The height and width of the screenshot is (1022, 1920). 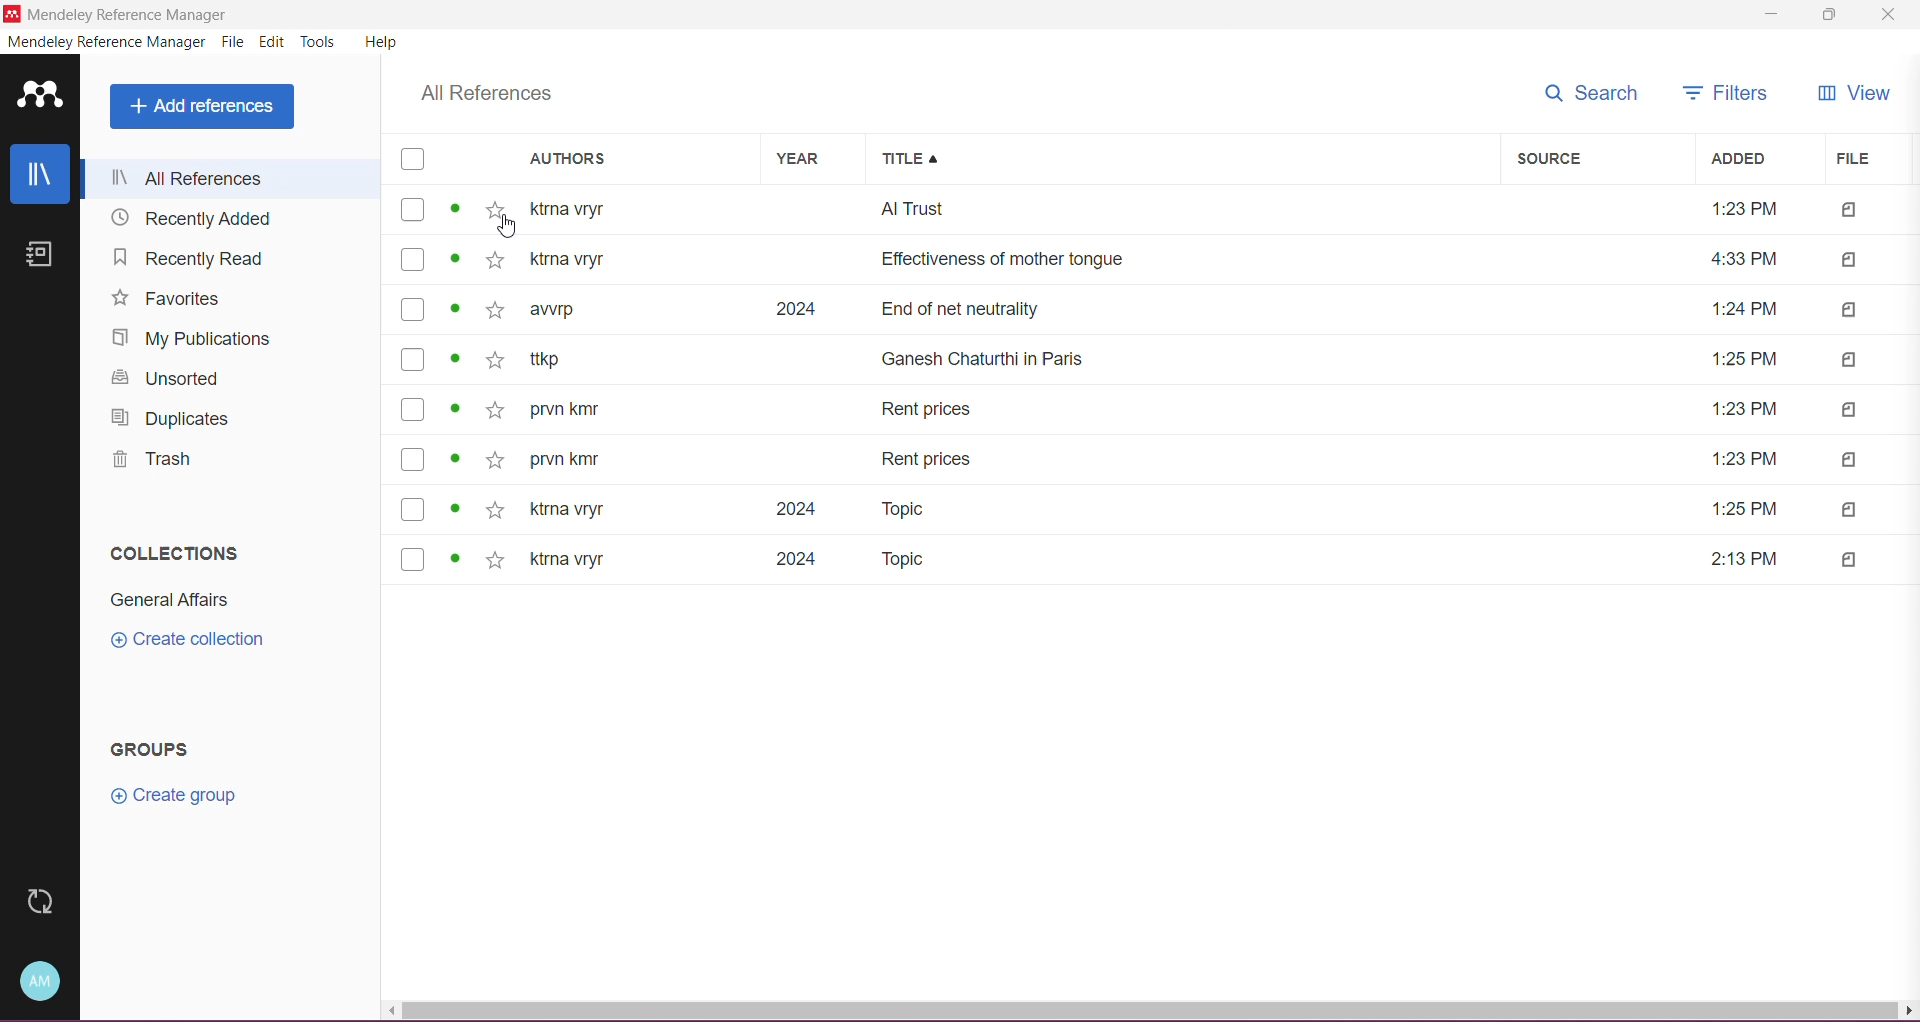 What do you see at coordinates (455, 508) in the screenshot?
I see `Click to see more details` at bounding box center [455, 508].